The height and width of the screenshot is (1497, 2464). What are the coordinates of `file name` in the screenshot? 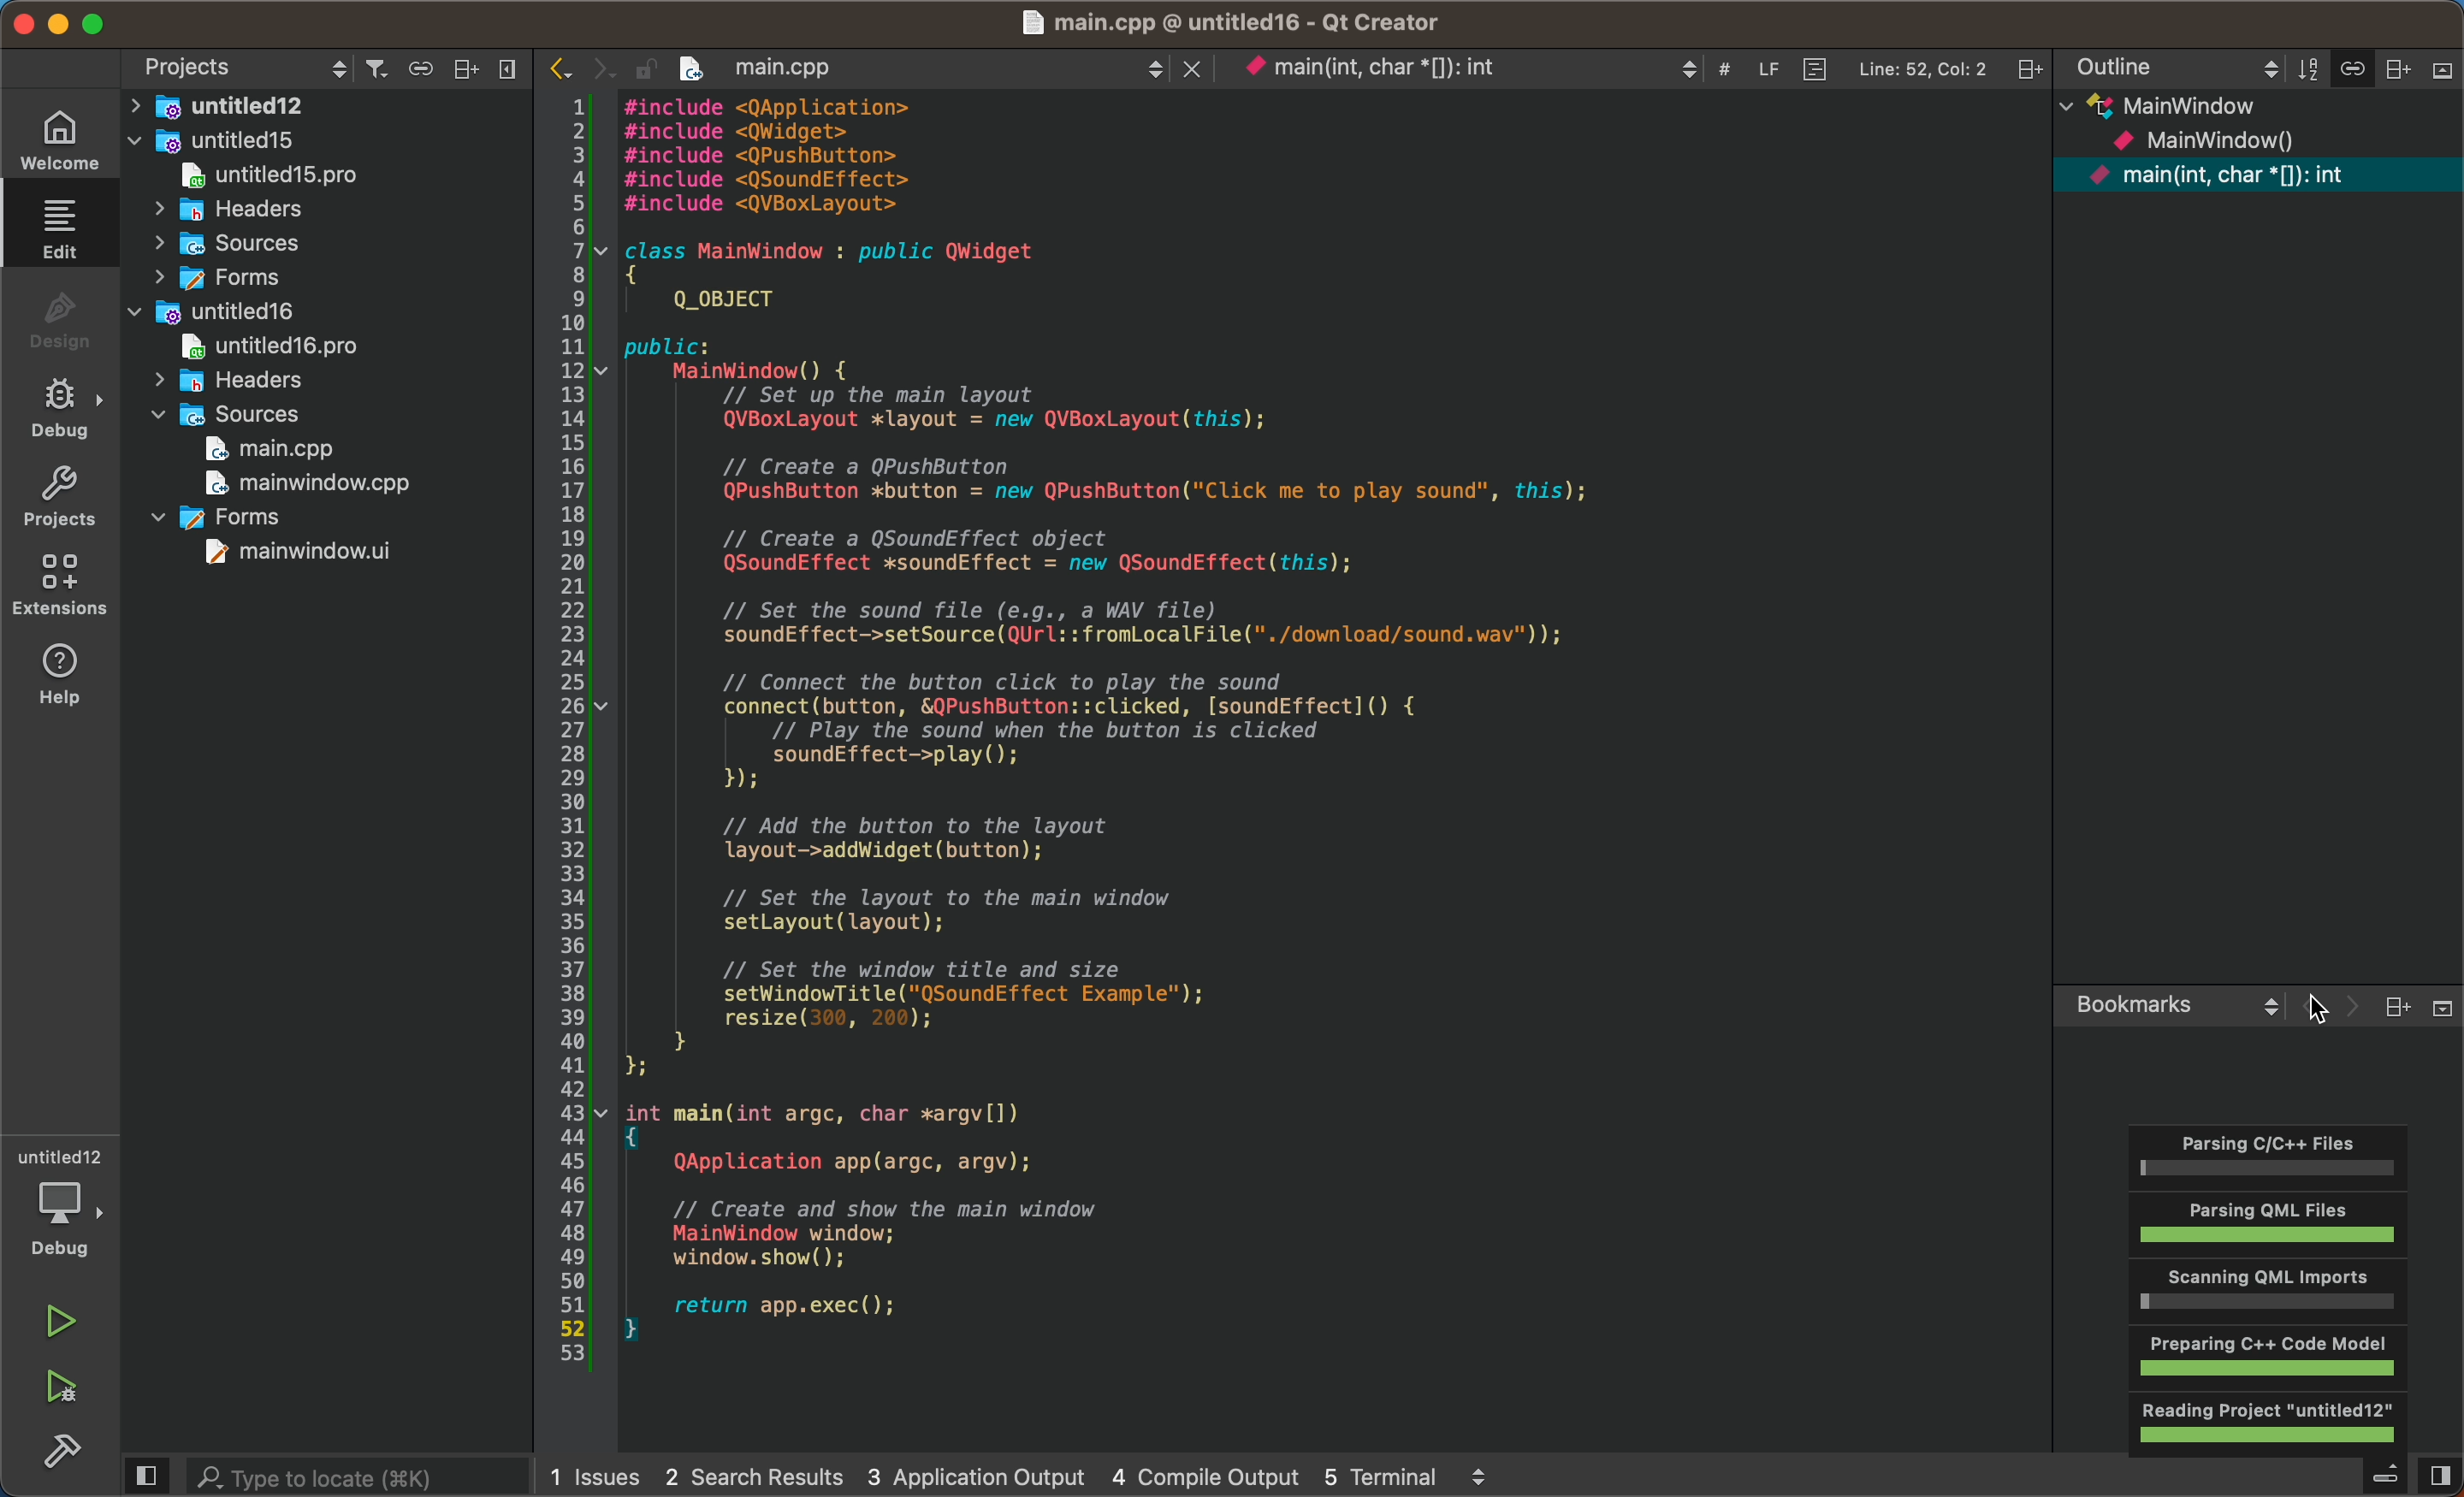 It's located at (1268, 22).